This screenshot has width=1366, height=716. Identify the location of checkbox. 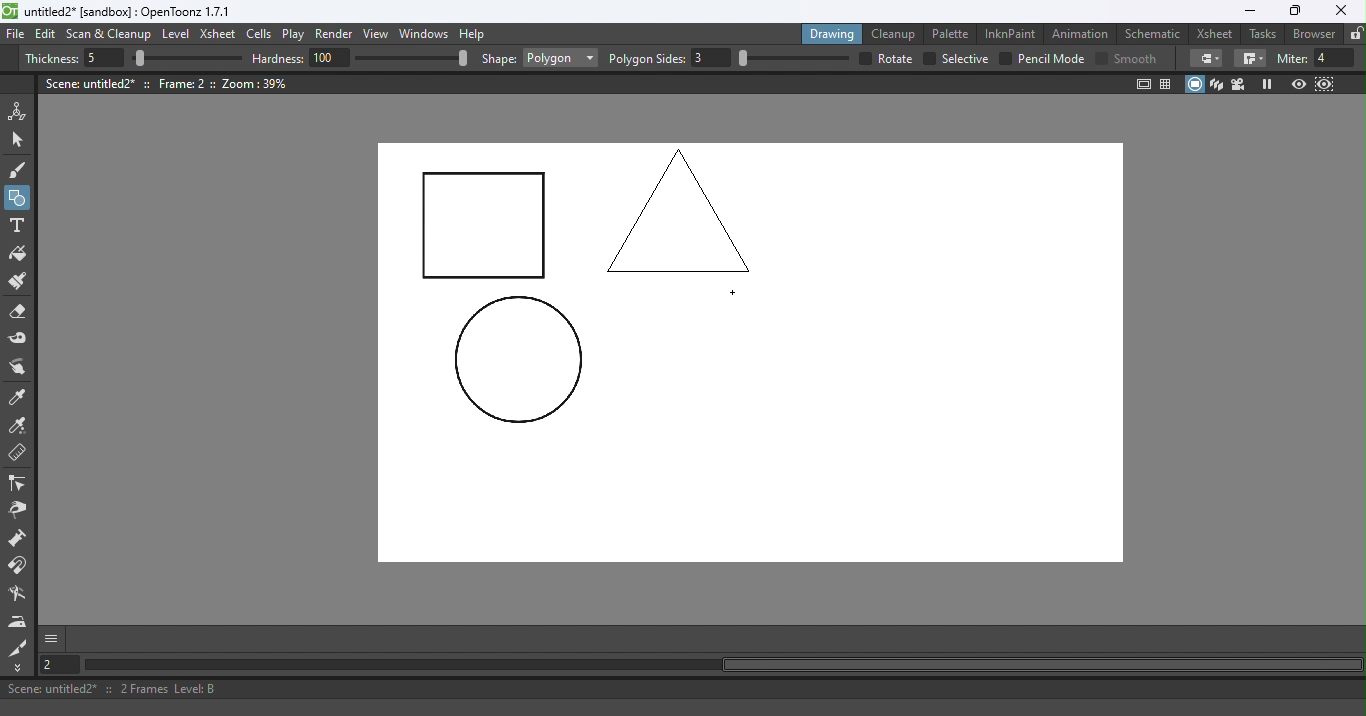
(928, 59).